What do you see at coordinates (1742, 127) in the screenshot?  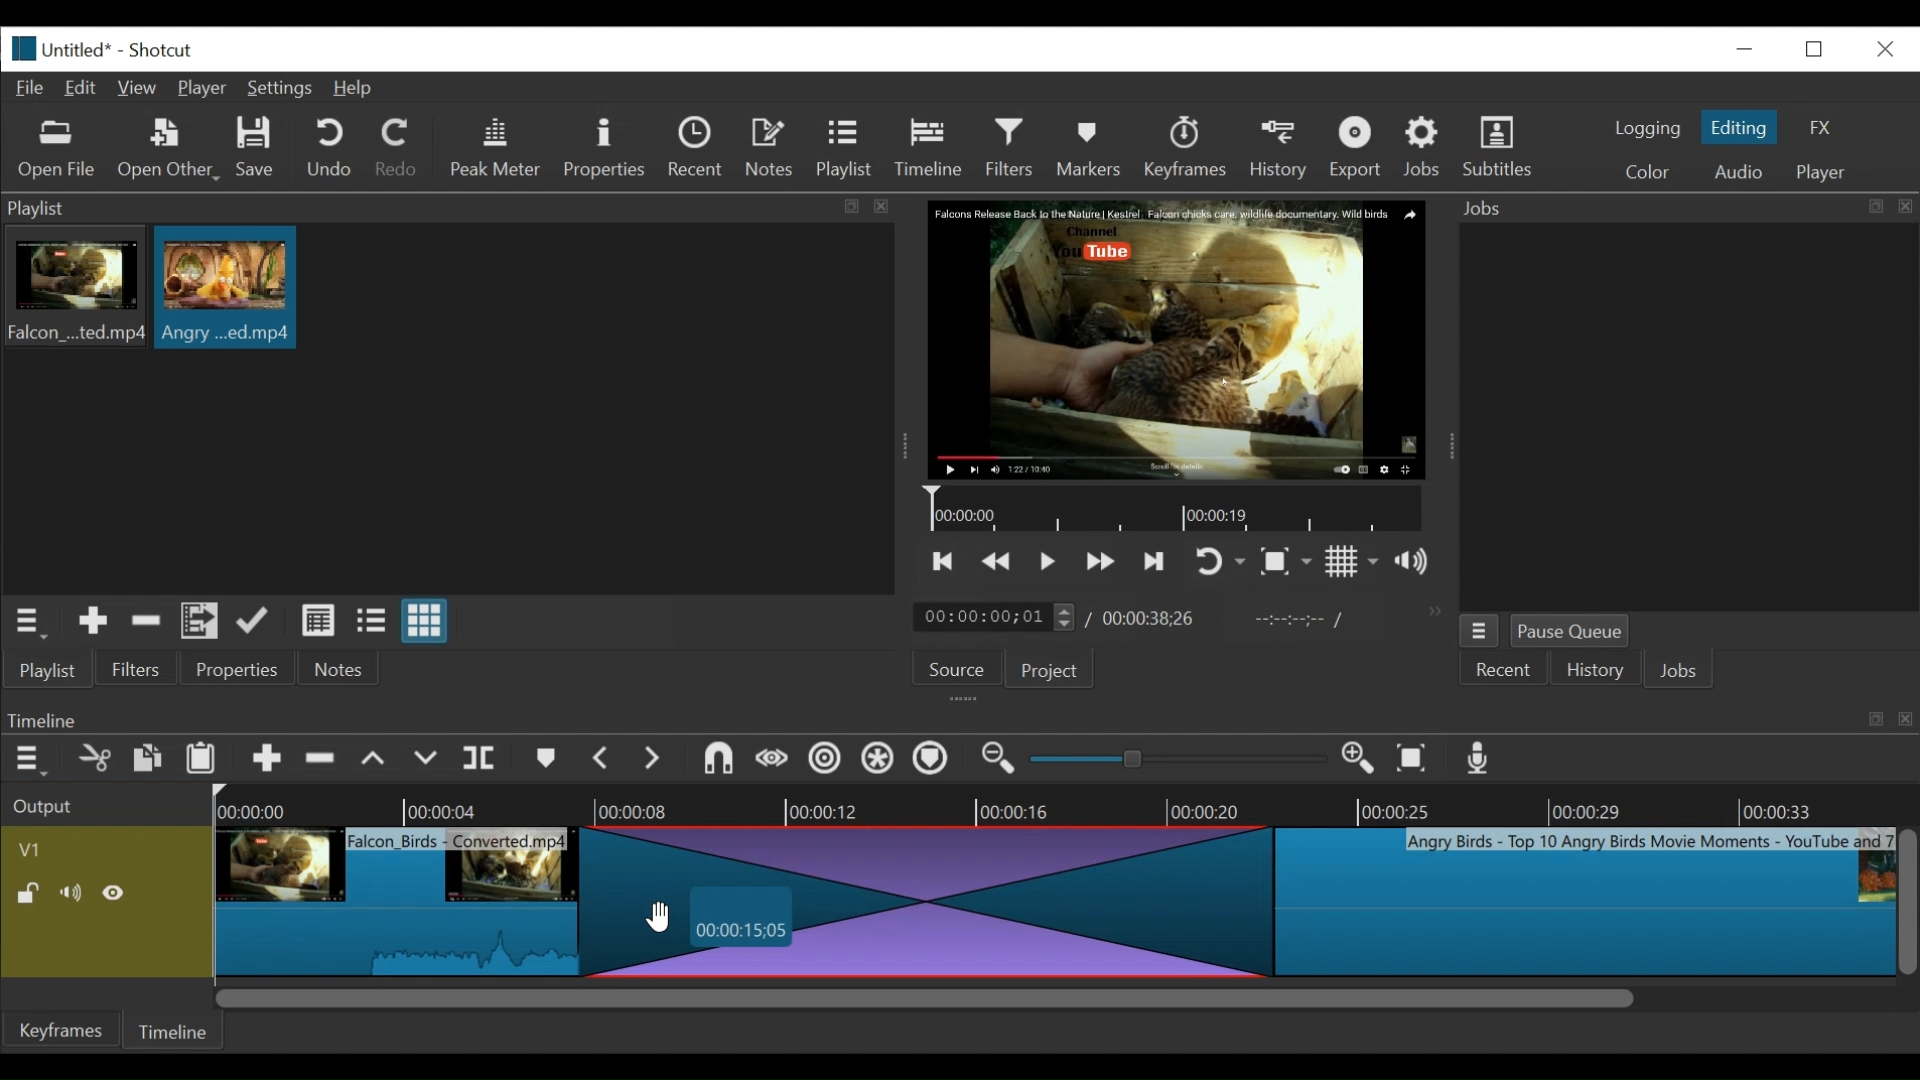 I see `Editing` at bounding box center [1742, 127].